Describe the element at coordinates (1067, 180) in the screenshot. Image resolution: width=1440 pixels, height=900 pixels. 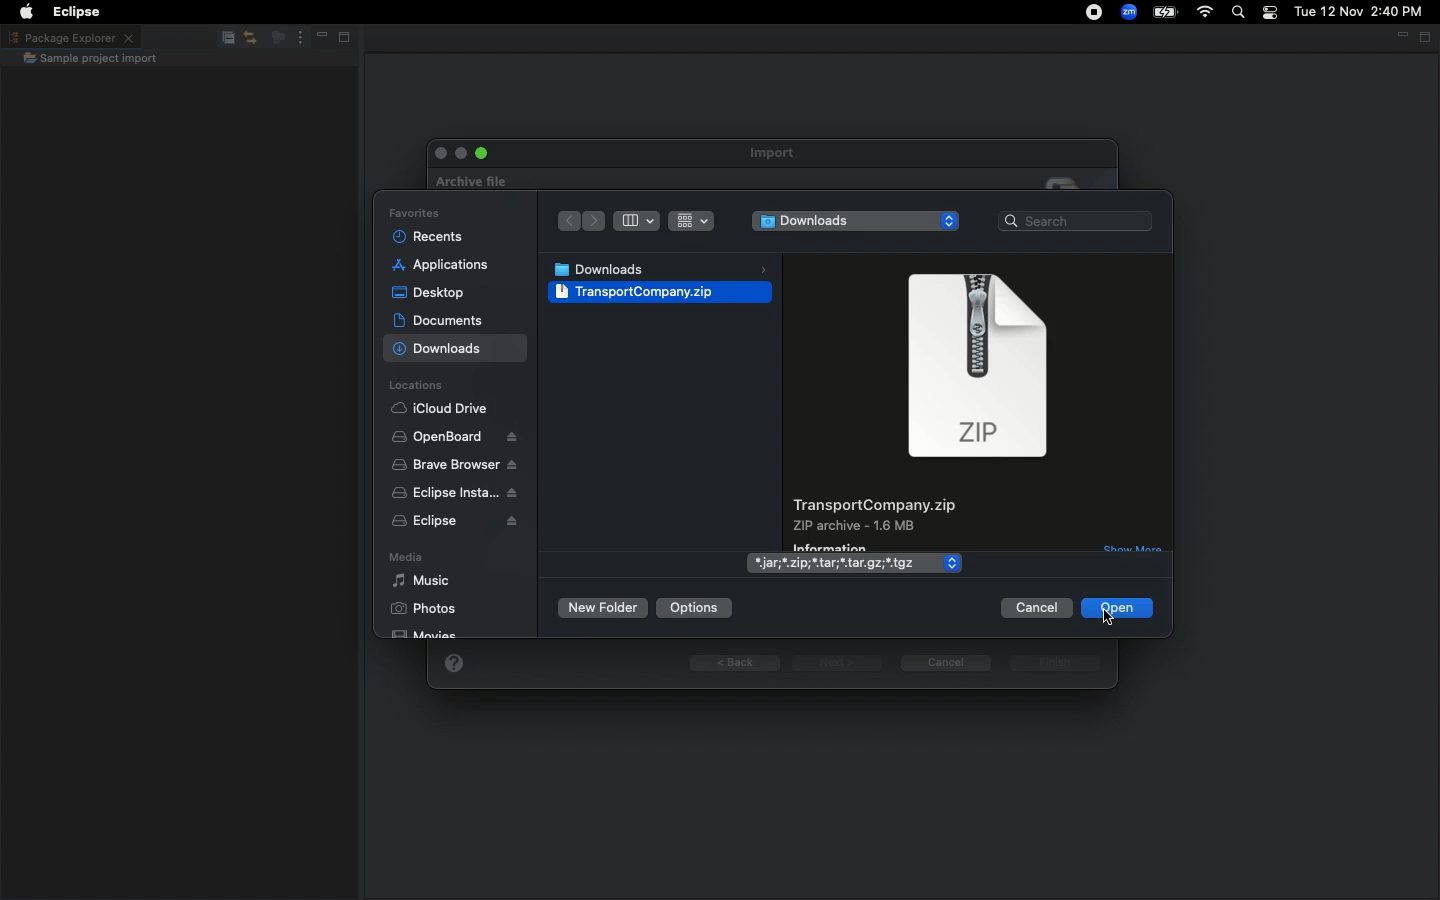
I see `icon` at that location.